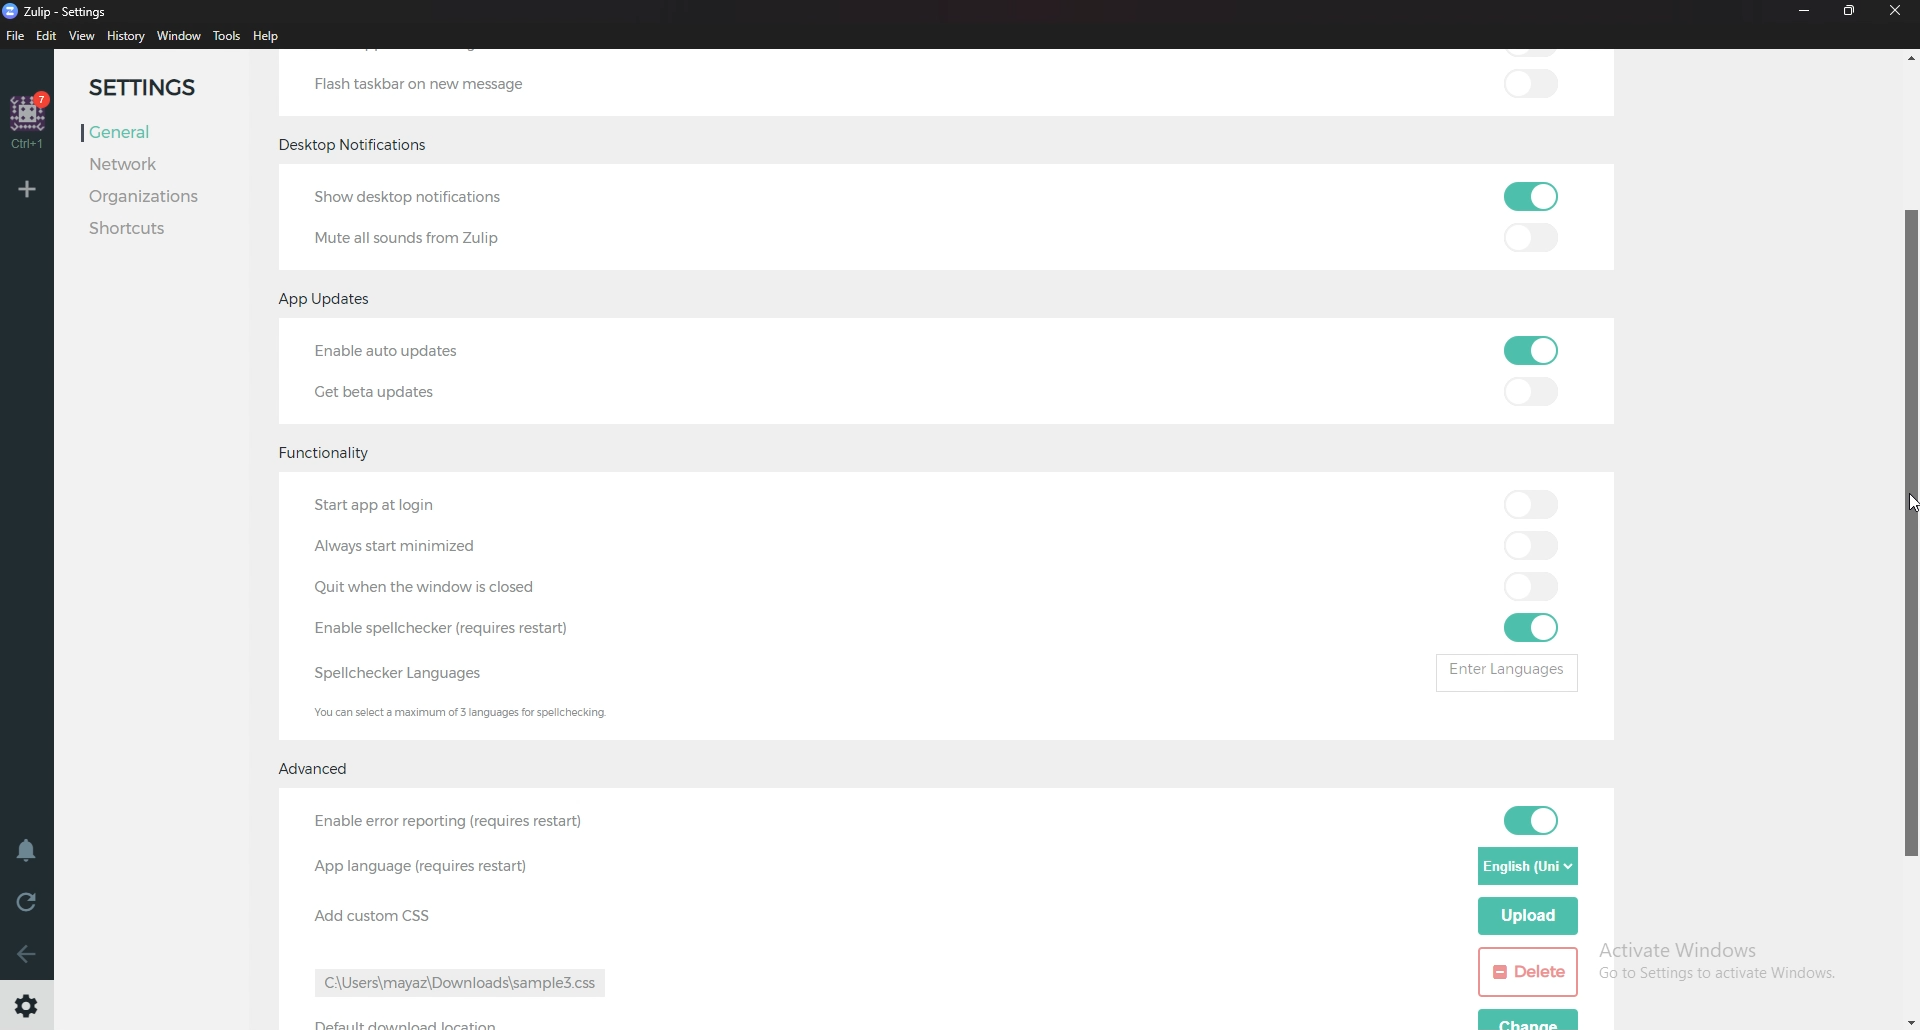 Image resolution: width=1920 pixels, height=1030 pixels. Describe the element at coordinates (449, 626) in the screenshot. I see `Enable Spell Checker` at that location.